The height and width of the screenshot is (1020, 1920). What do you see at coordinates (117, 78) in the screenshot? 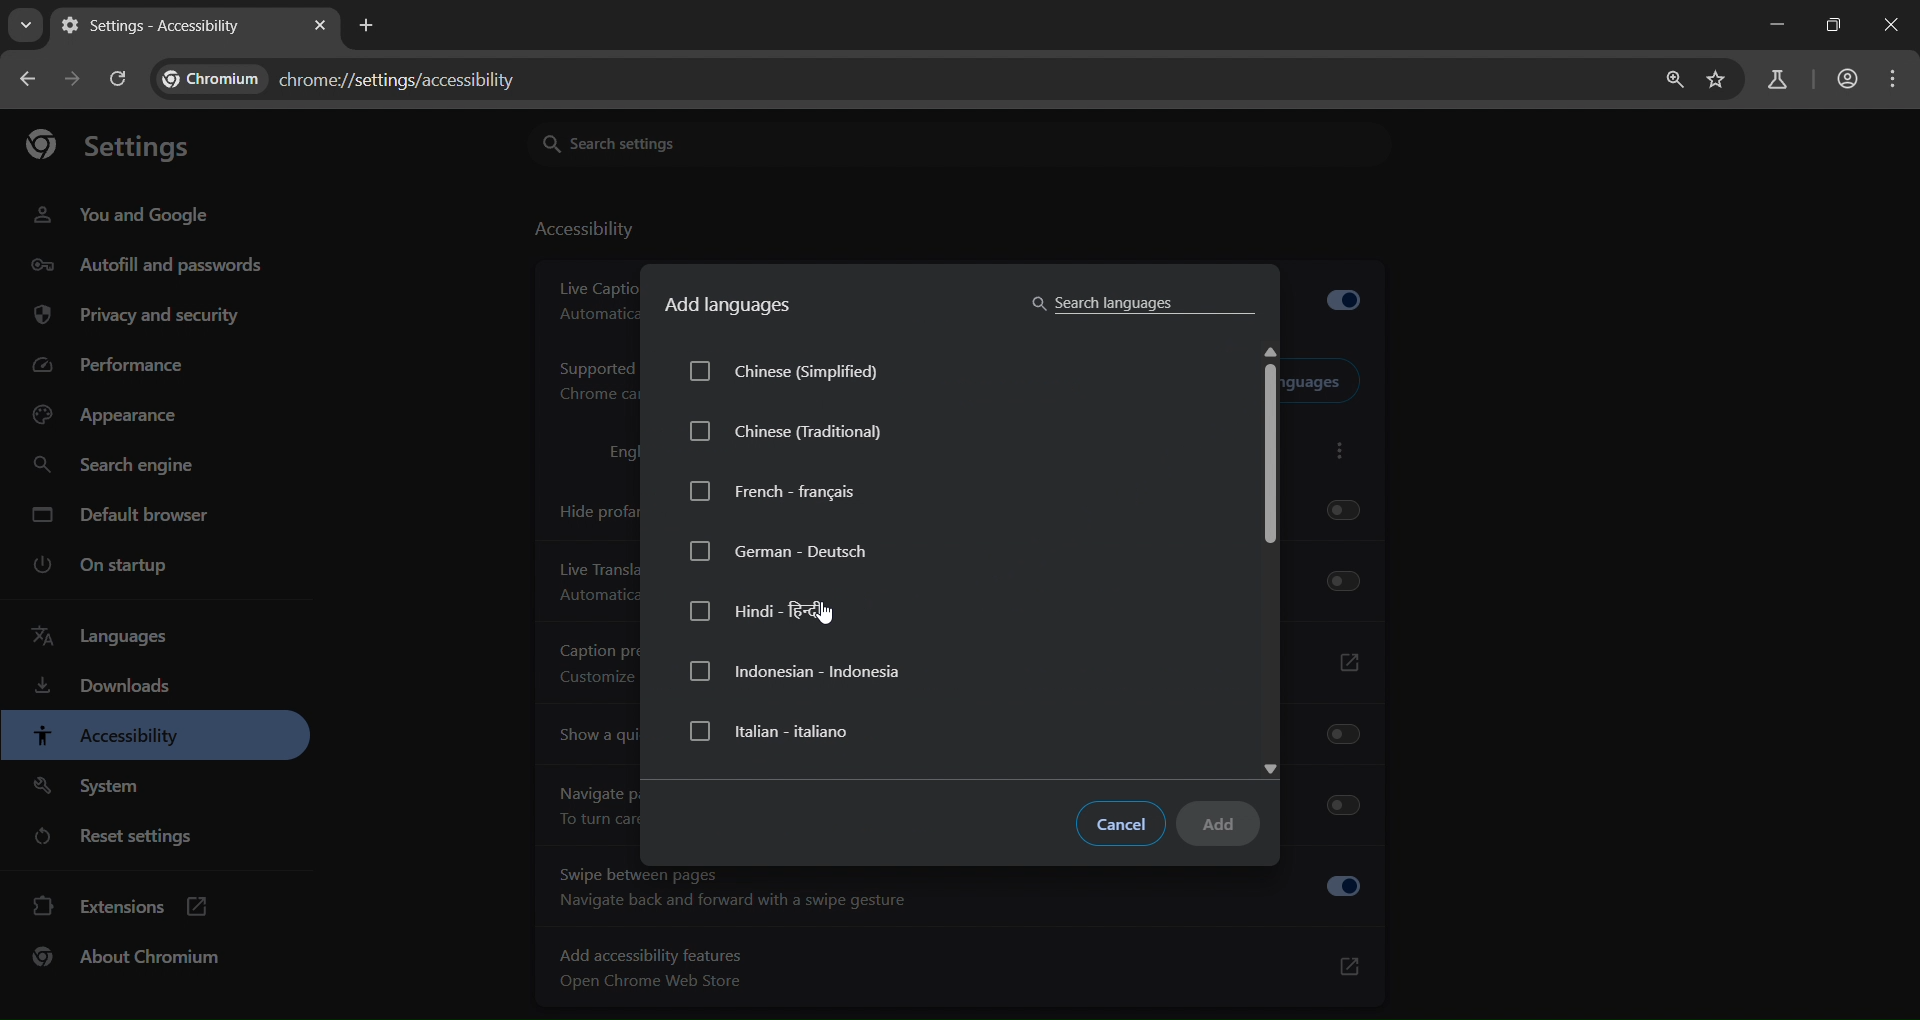
I see `reload page` at bounding box center [117, 78].